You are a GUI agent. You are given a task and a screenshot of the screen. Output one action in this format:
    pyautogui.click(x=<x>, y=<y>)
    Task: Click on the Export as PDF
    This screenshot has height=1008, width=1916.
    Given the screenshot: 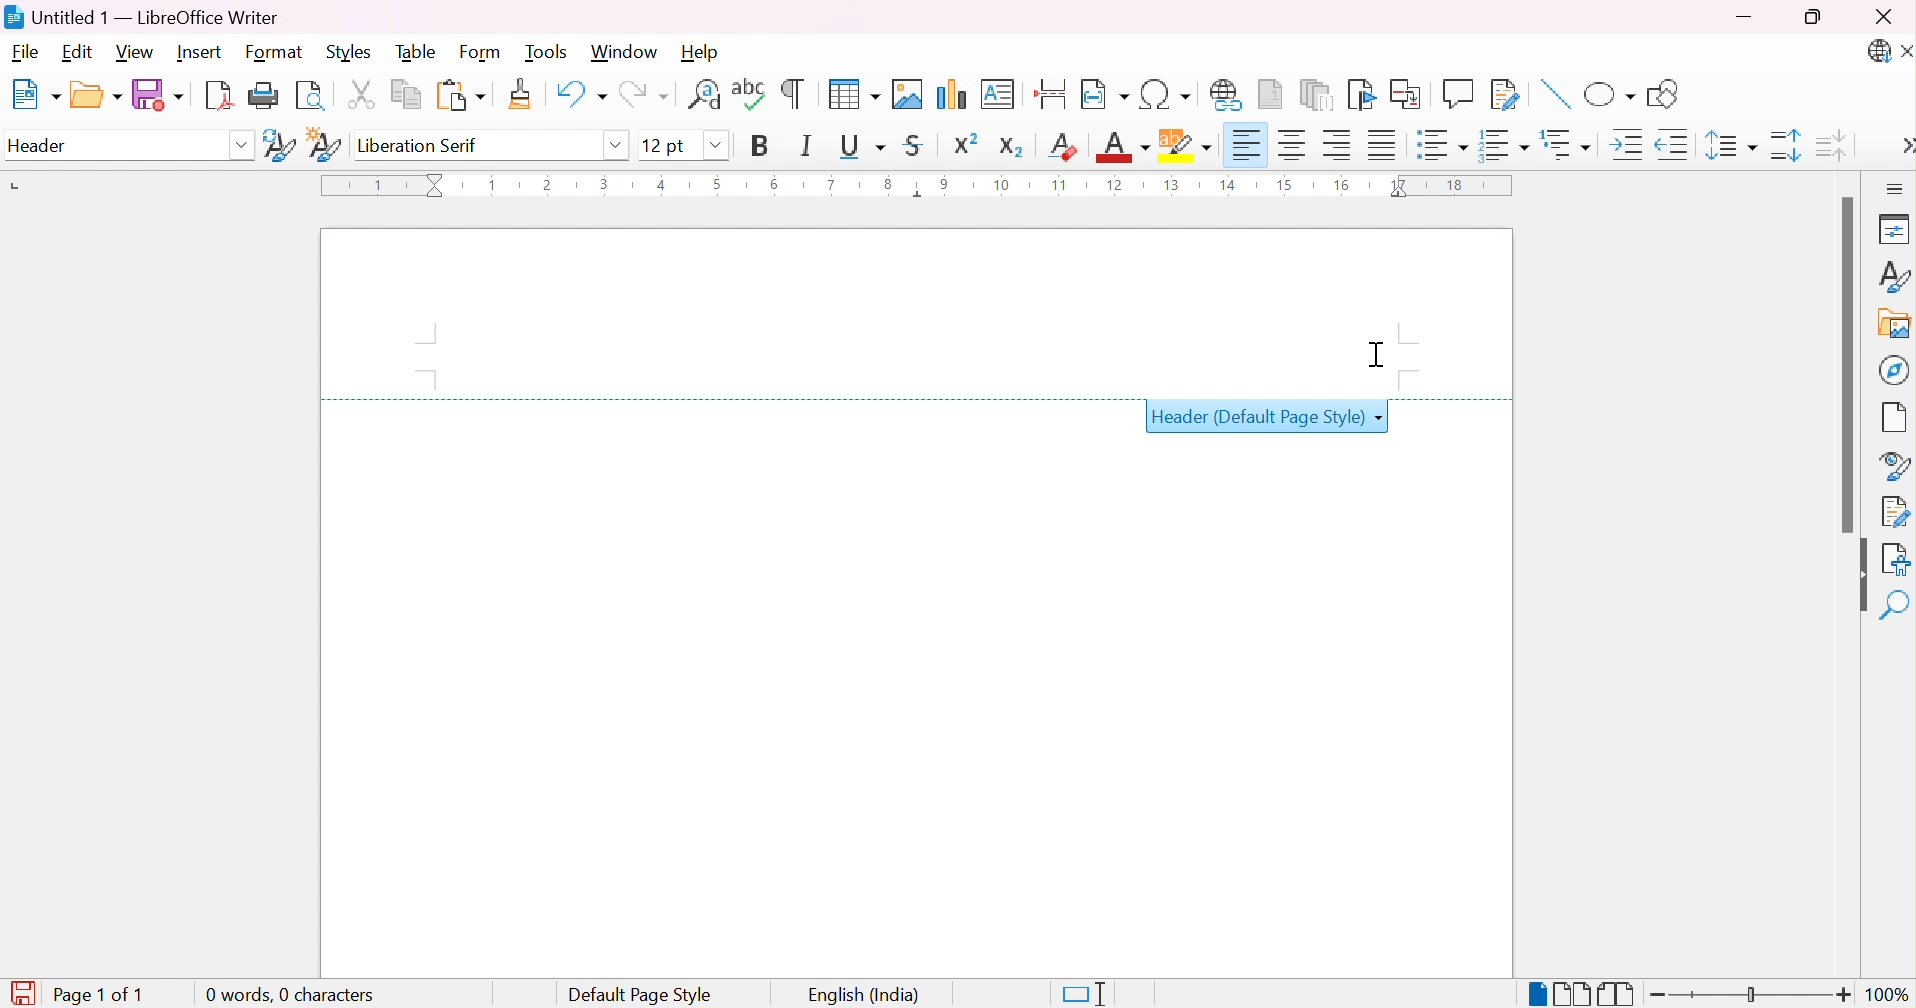 What is the action you would take?
    pyautogui.click(x=222, y=98)
    